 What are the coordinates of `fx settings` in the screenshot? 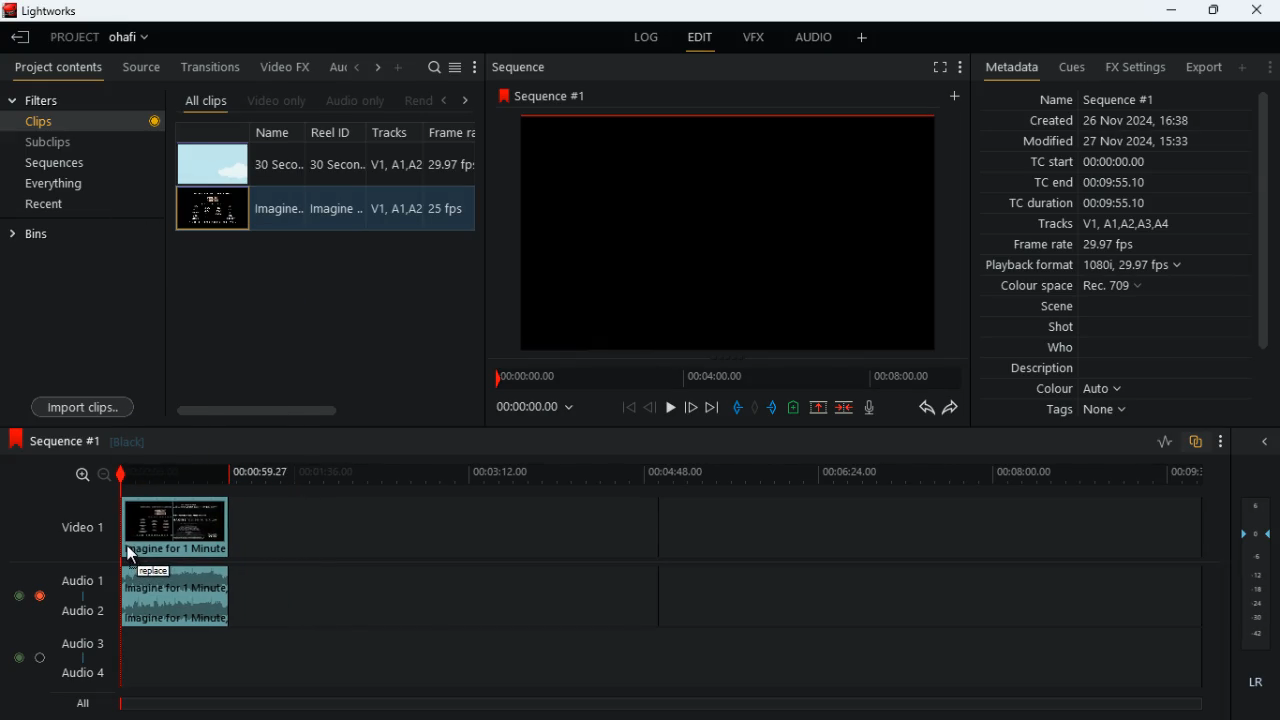 It's located at (1133, 65).